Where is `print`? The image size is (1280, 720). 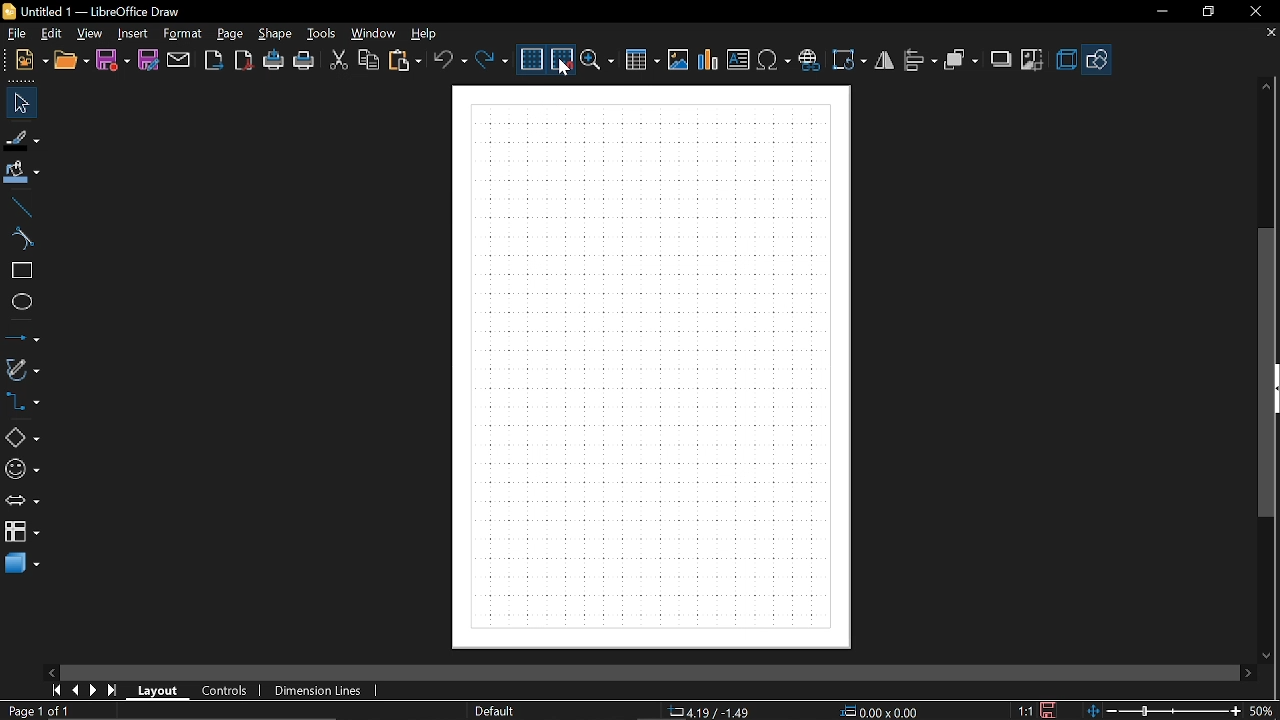 print is located at coordinates (304, 61).